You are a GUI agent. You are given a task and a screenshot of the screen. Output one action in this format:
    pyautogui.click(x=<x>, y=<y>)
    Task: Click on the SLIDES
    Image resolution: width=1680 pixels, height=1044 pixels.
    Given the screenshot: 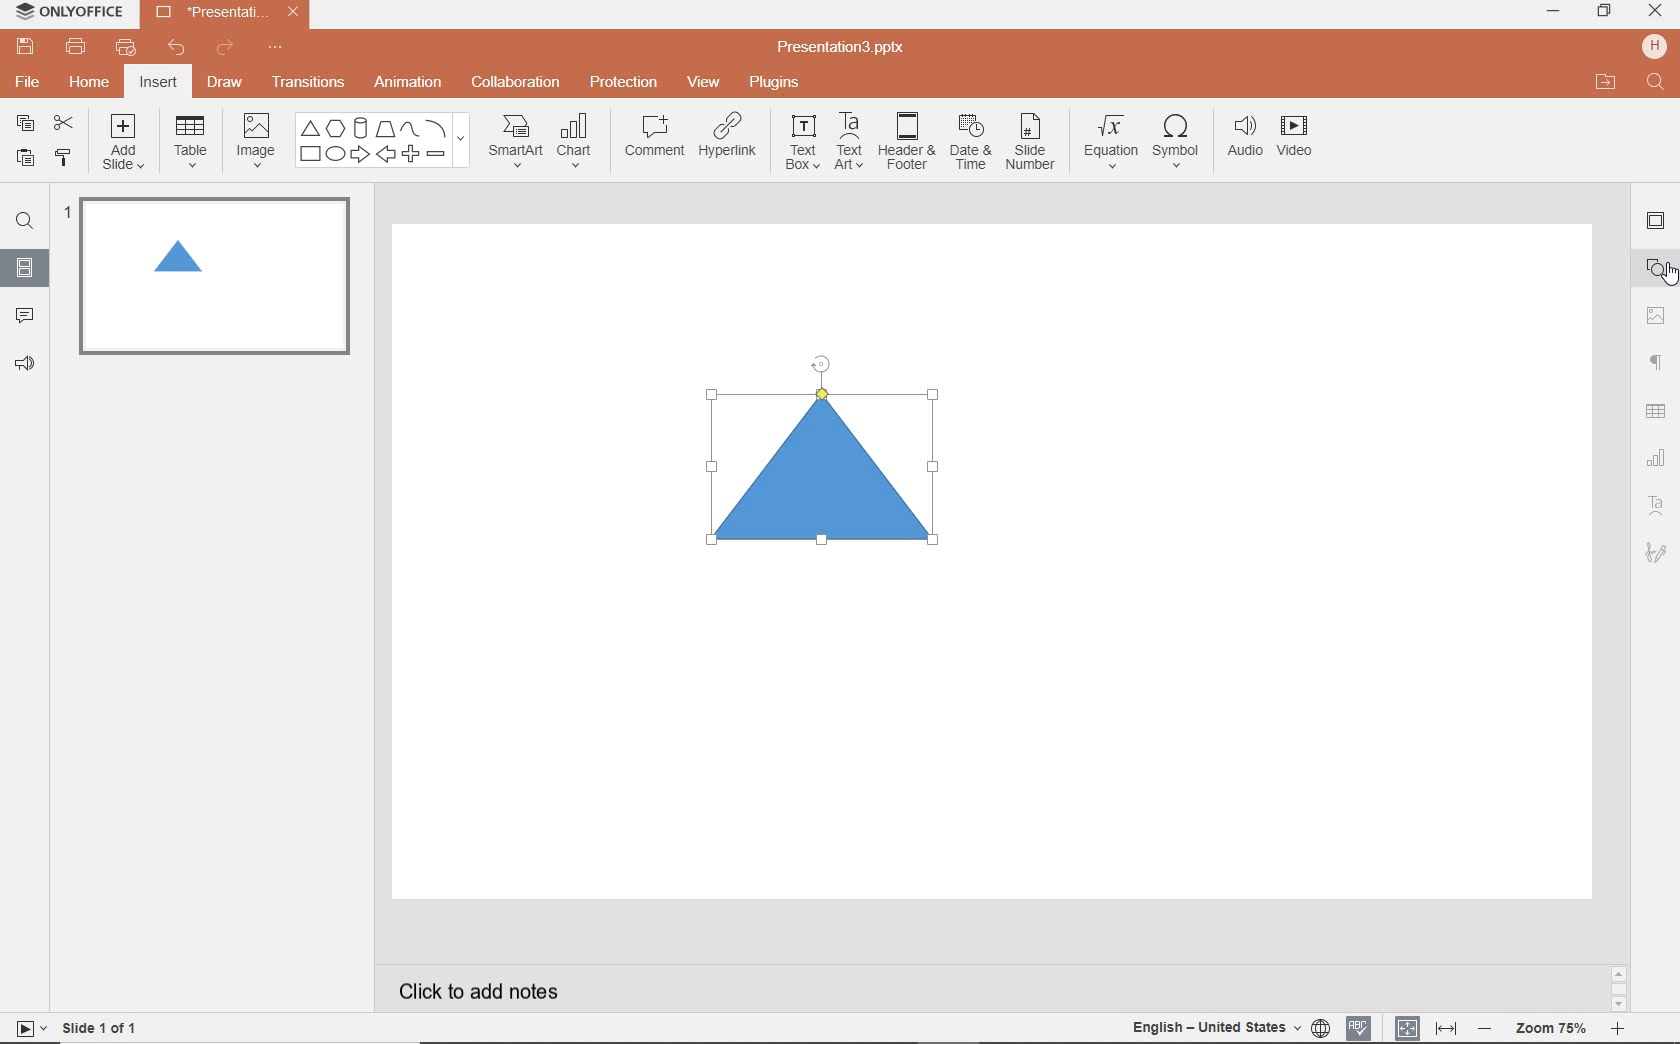 What is the action you would take?
    pyautogui.click(x=26, y=268)
    